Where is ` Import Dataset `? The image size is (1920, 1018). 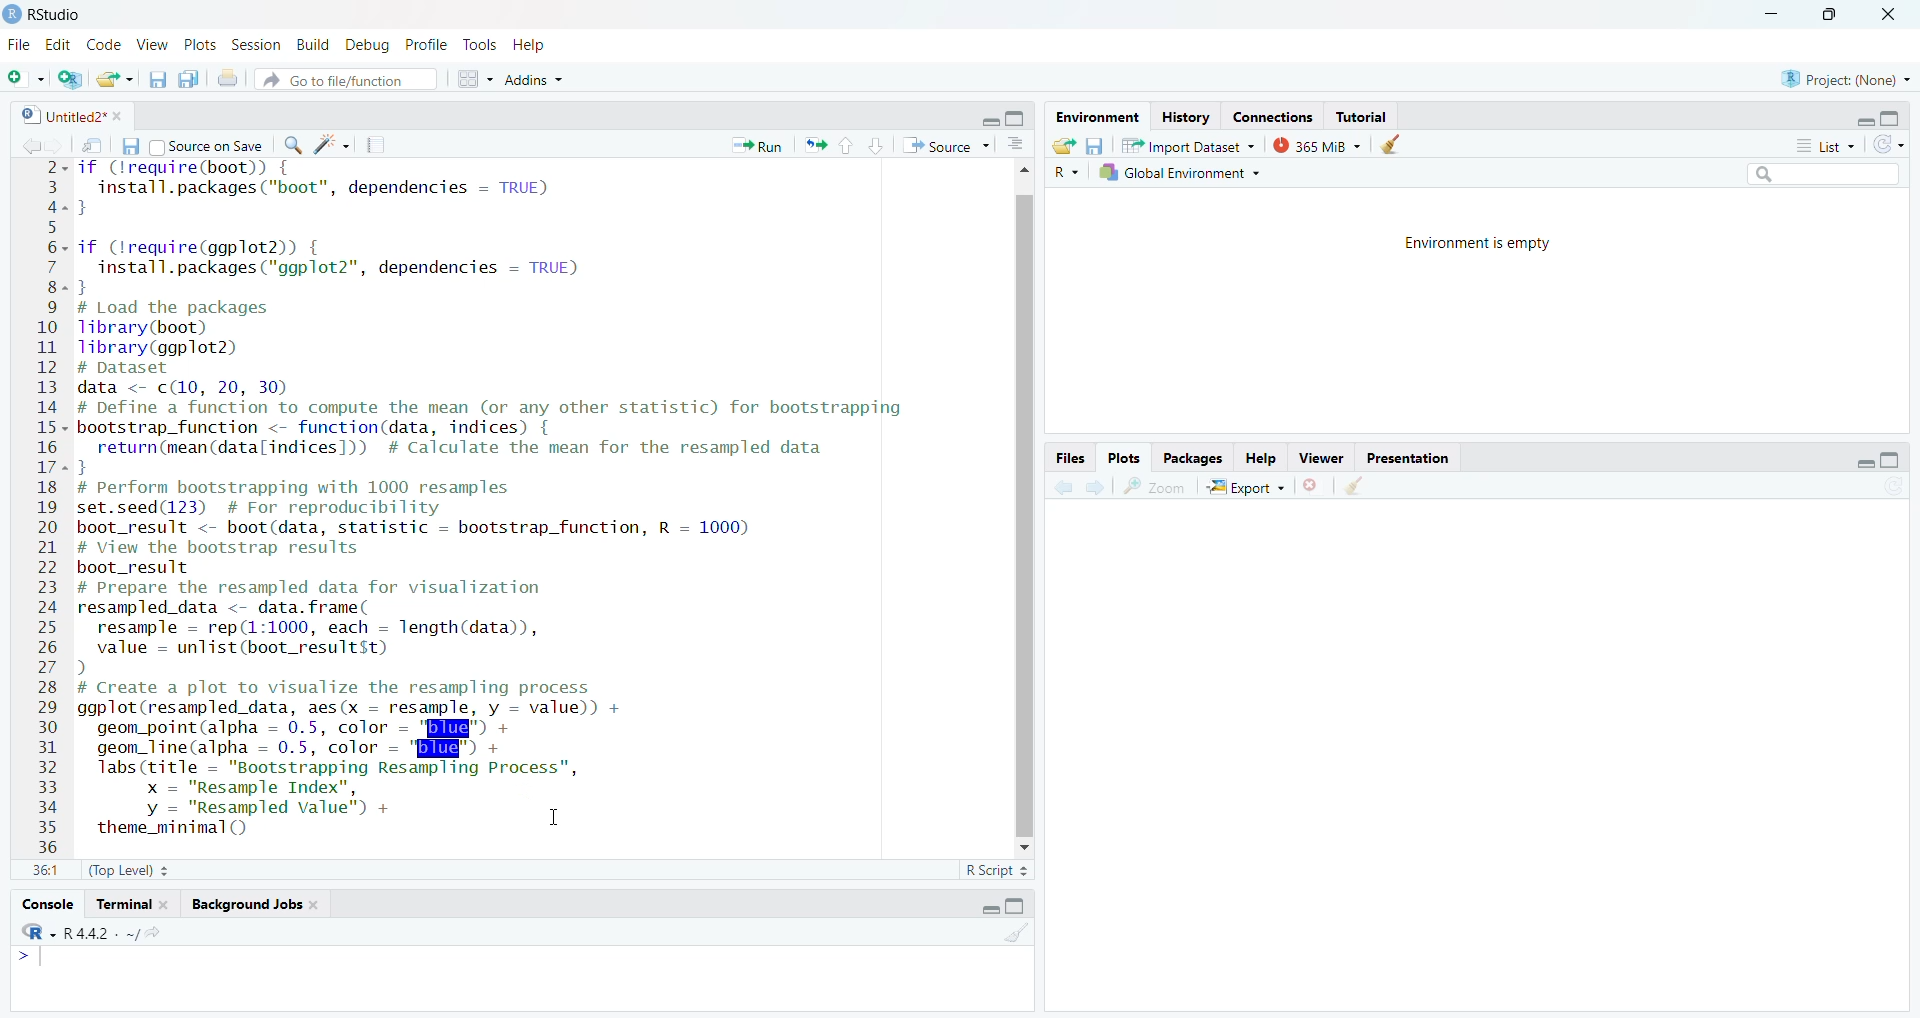
 Import Dataset  is located at coordinates (1189, 143).